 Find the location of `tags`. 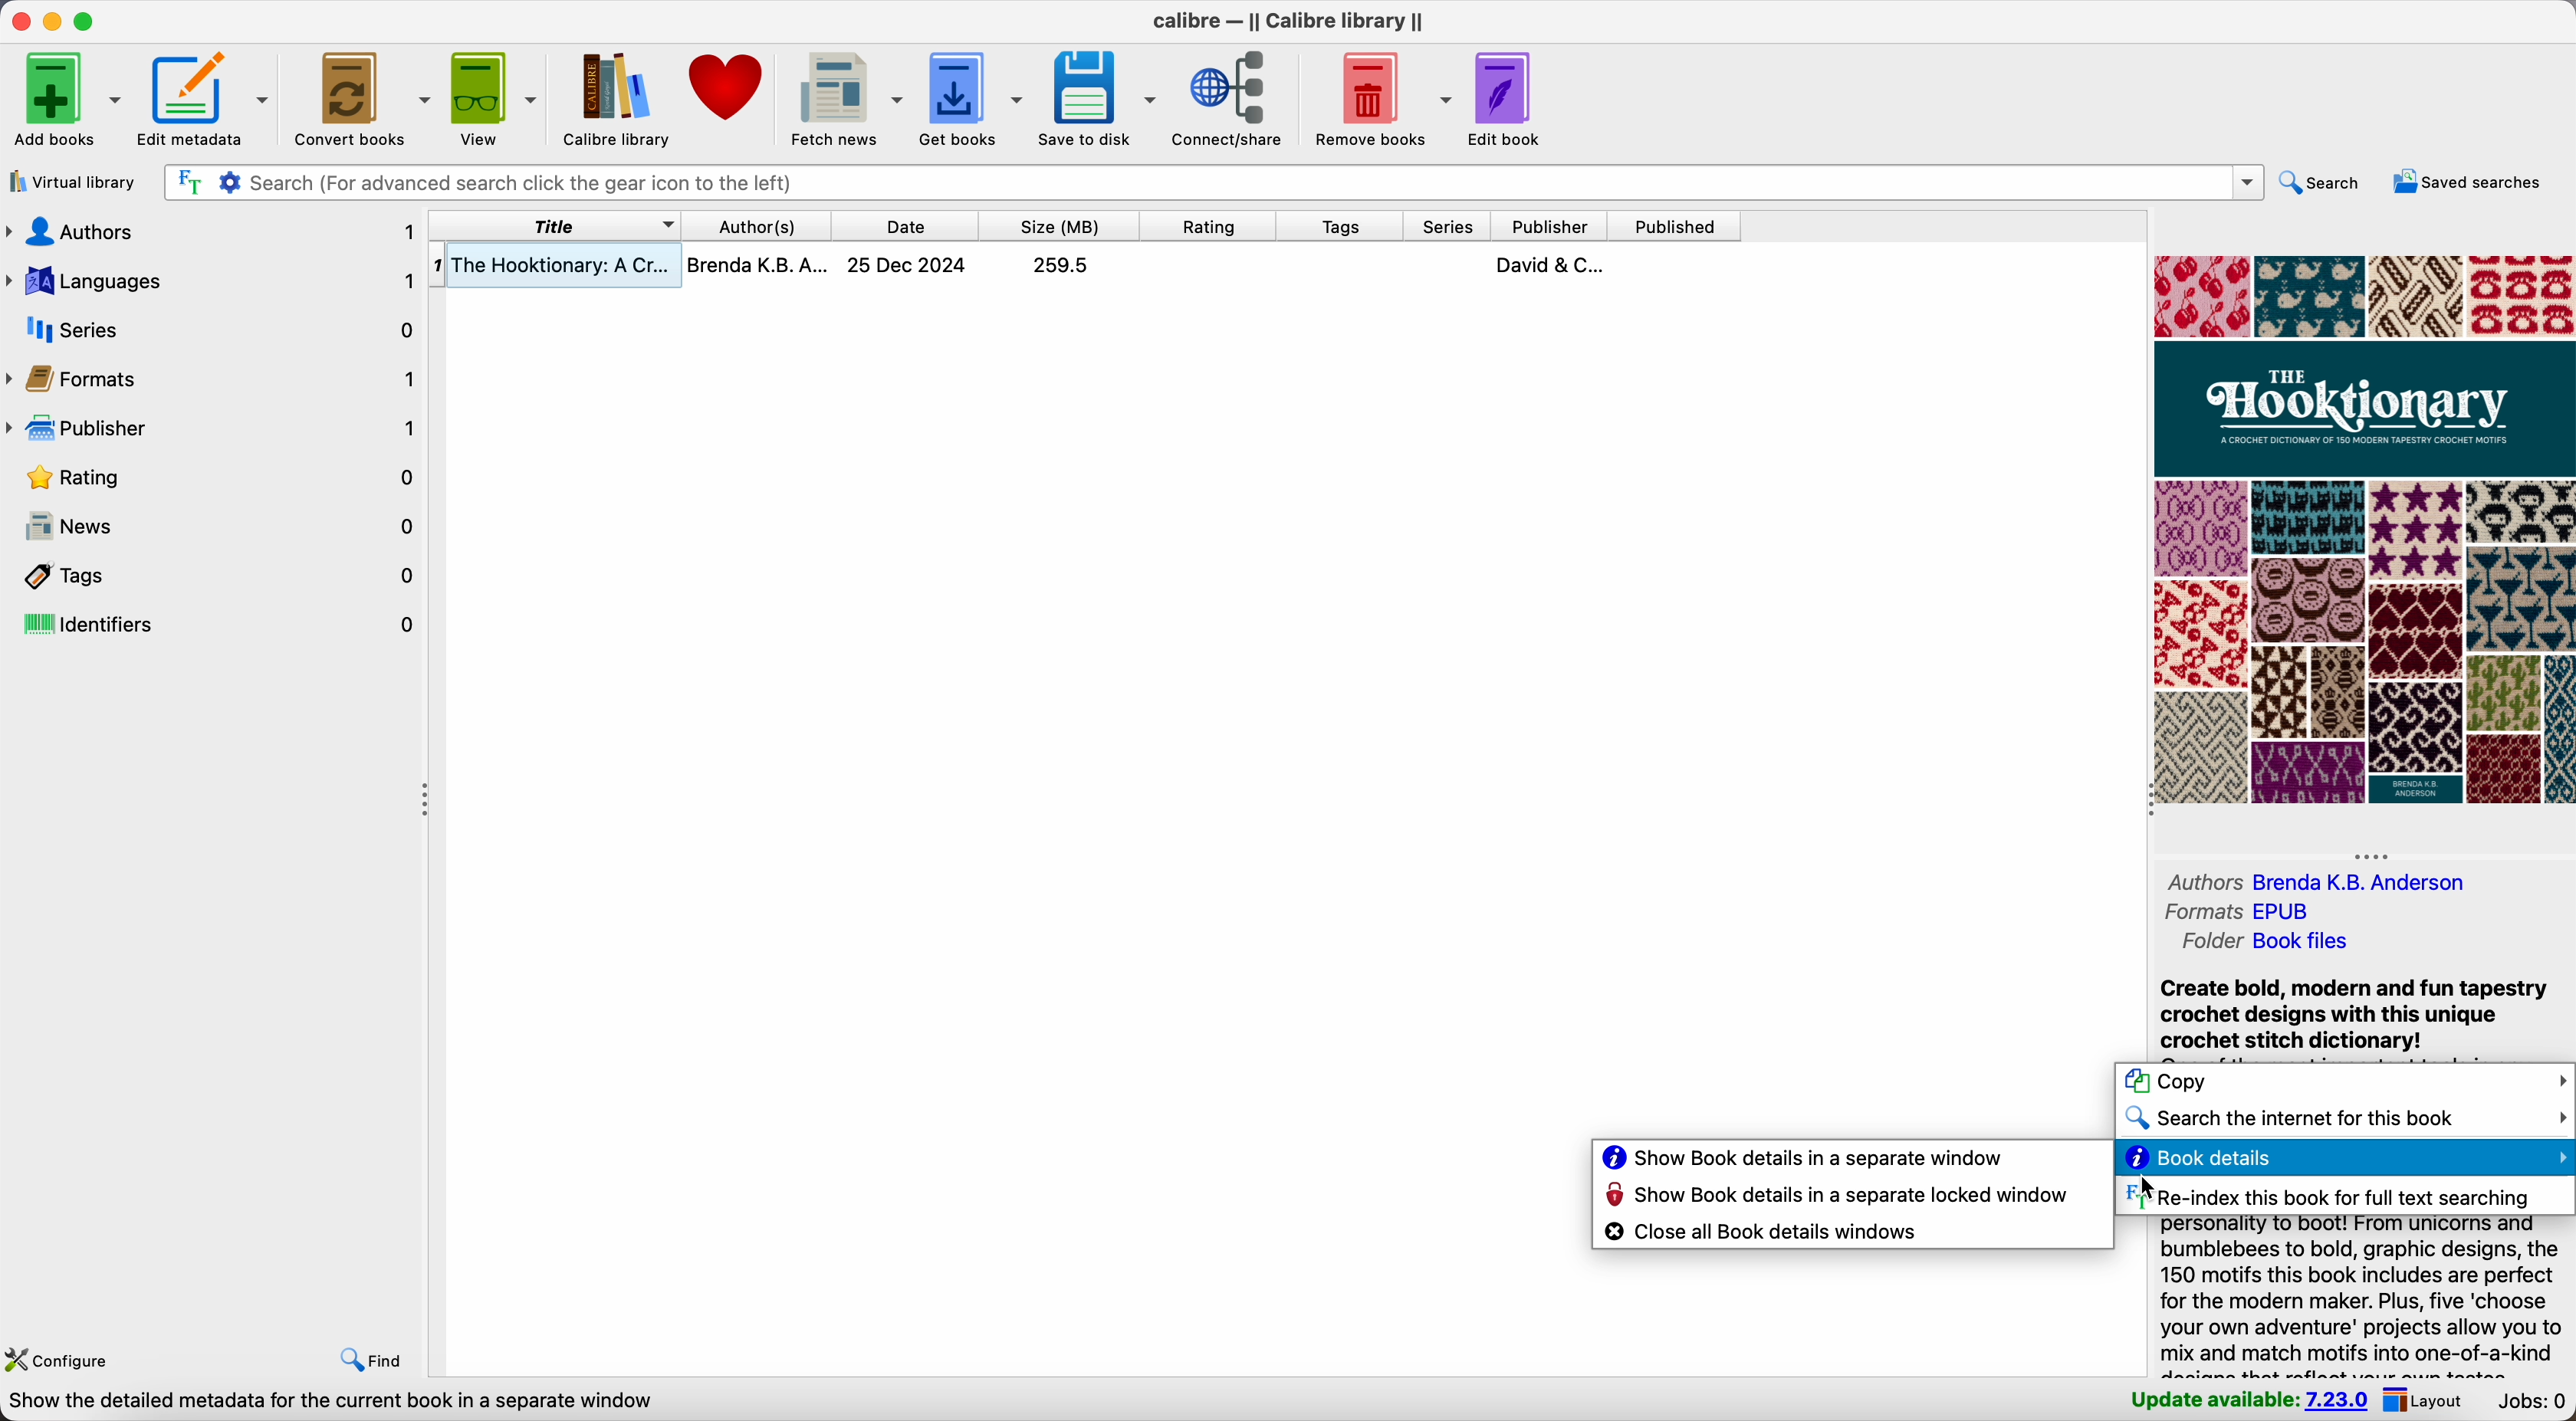

tags is located at coordinates (1338, 225).